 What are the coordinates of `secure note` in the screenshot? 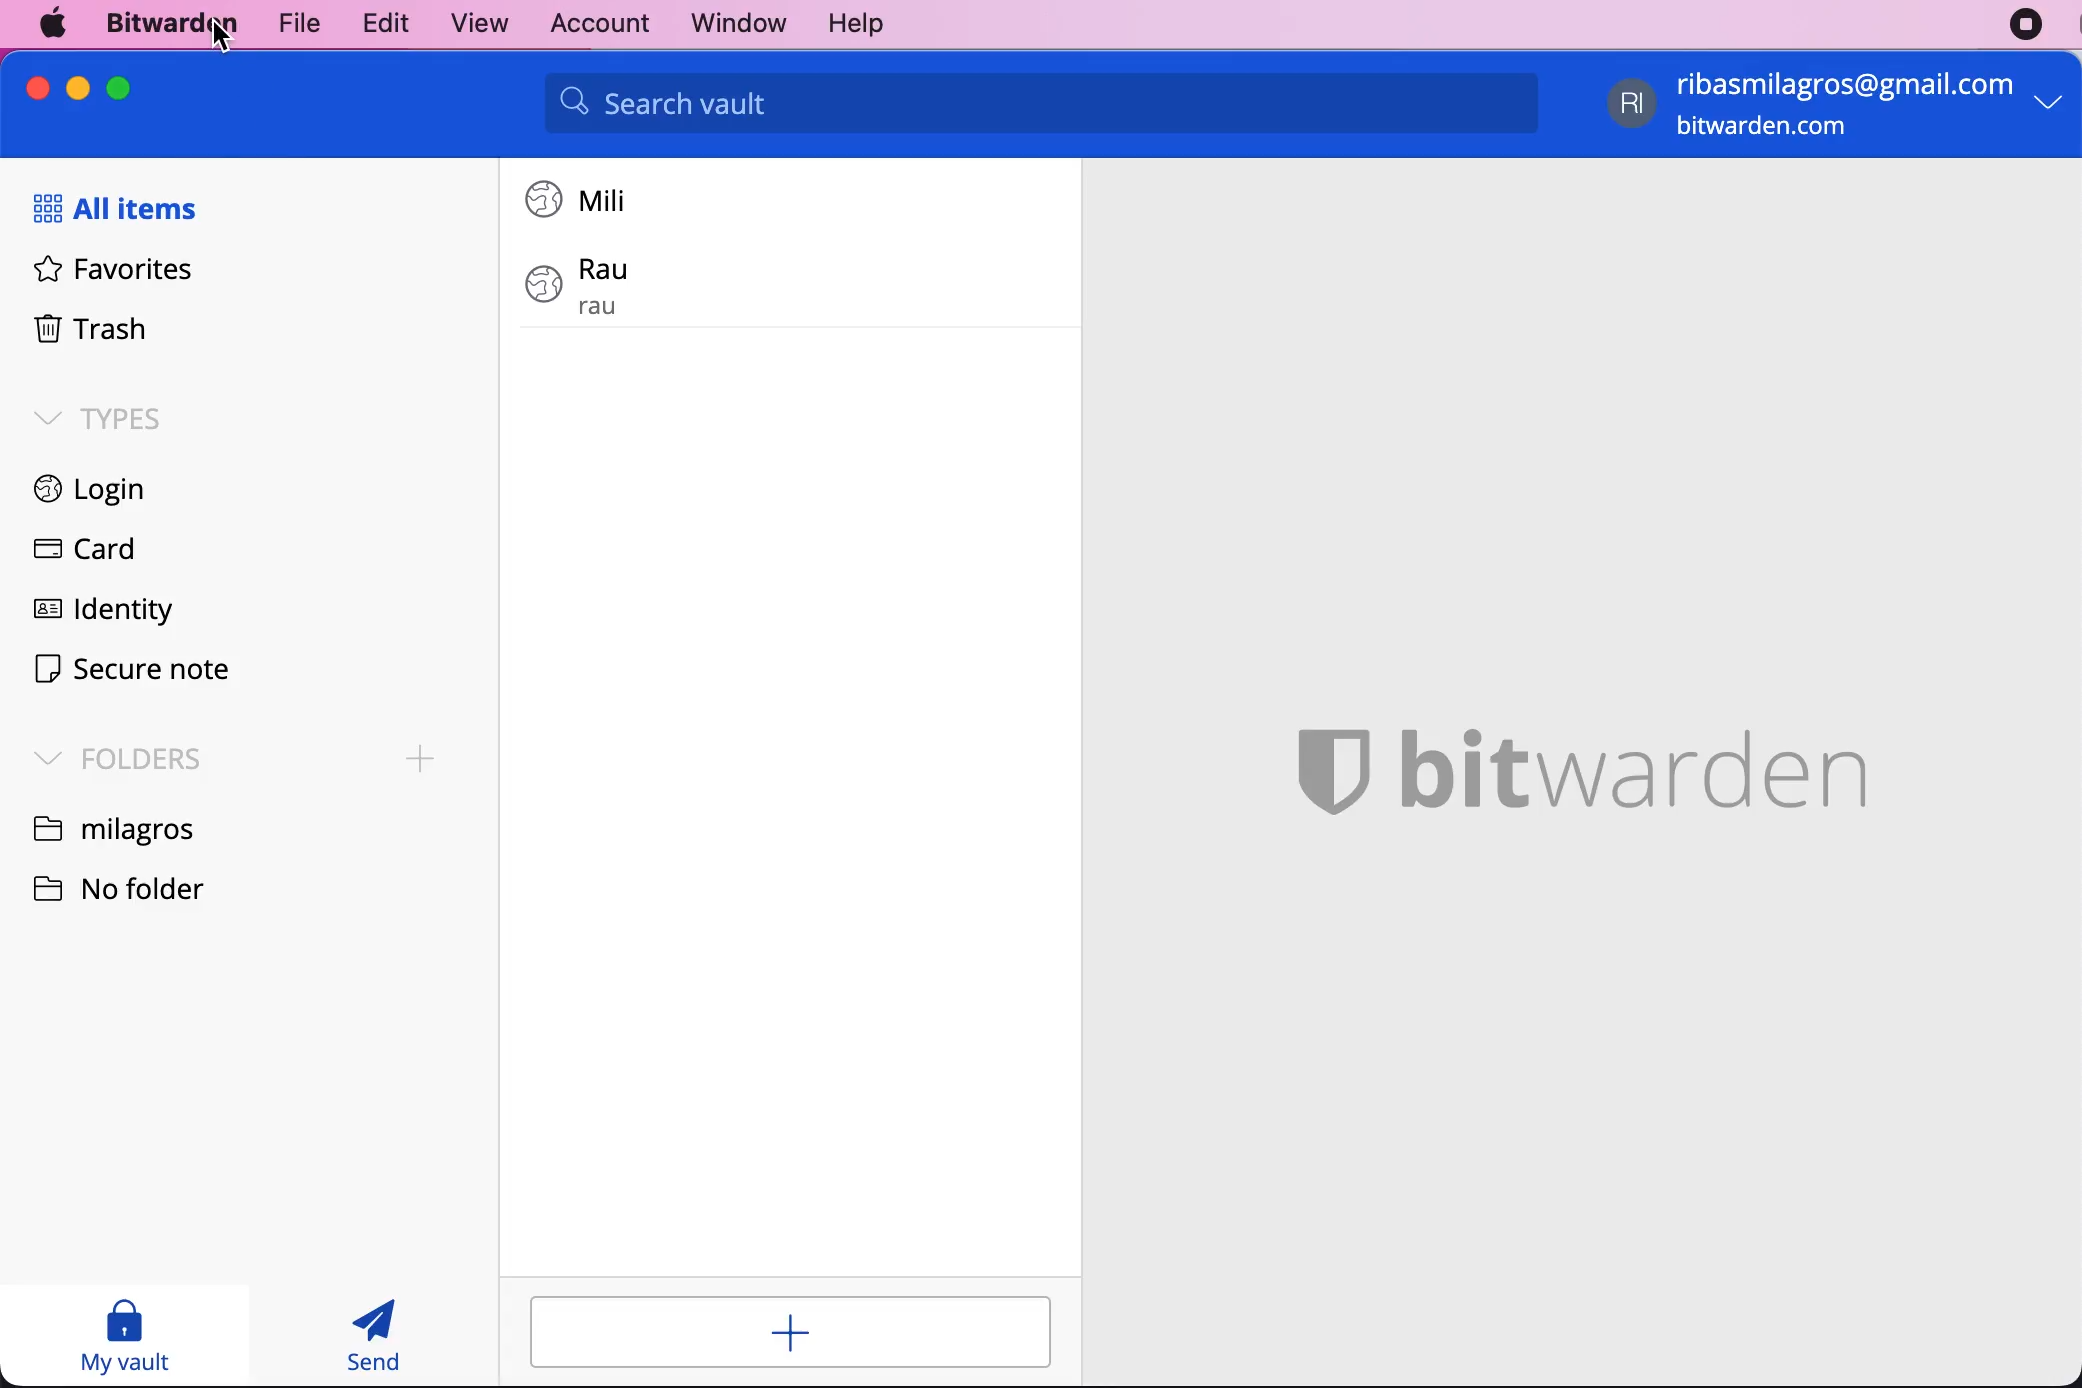 It's located at (131, 672).